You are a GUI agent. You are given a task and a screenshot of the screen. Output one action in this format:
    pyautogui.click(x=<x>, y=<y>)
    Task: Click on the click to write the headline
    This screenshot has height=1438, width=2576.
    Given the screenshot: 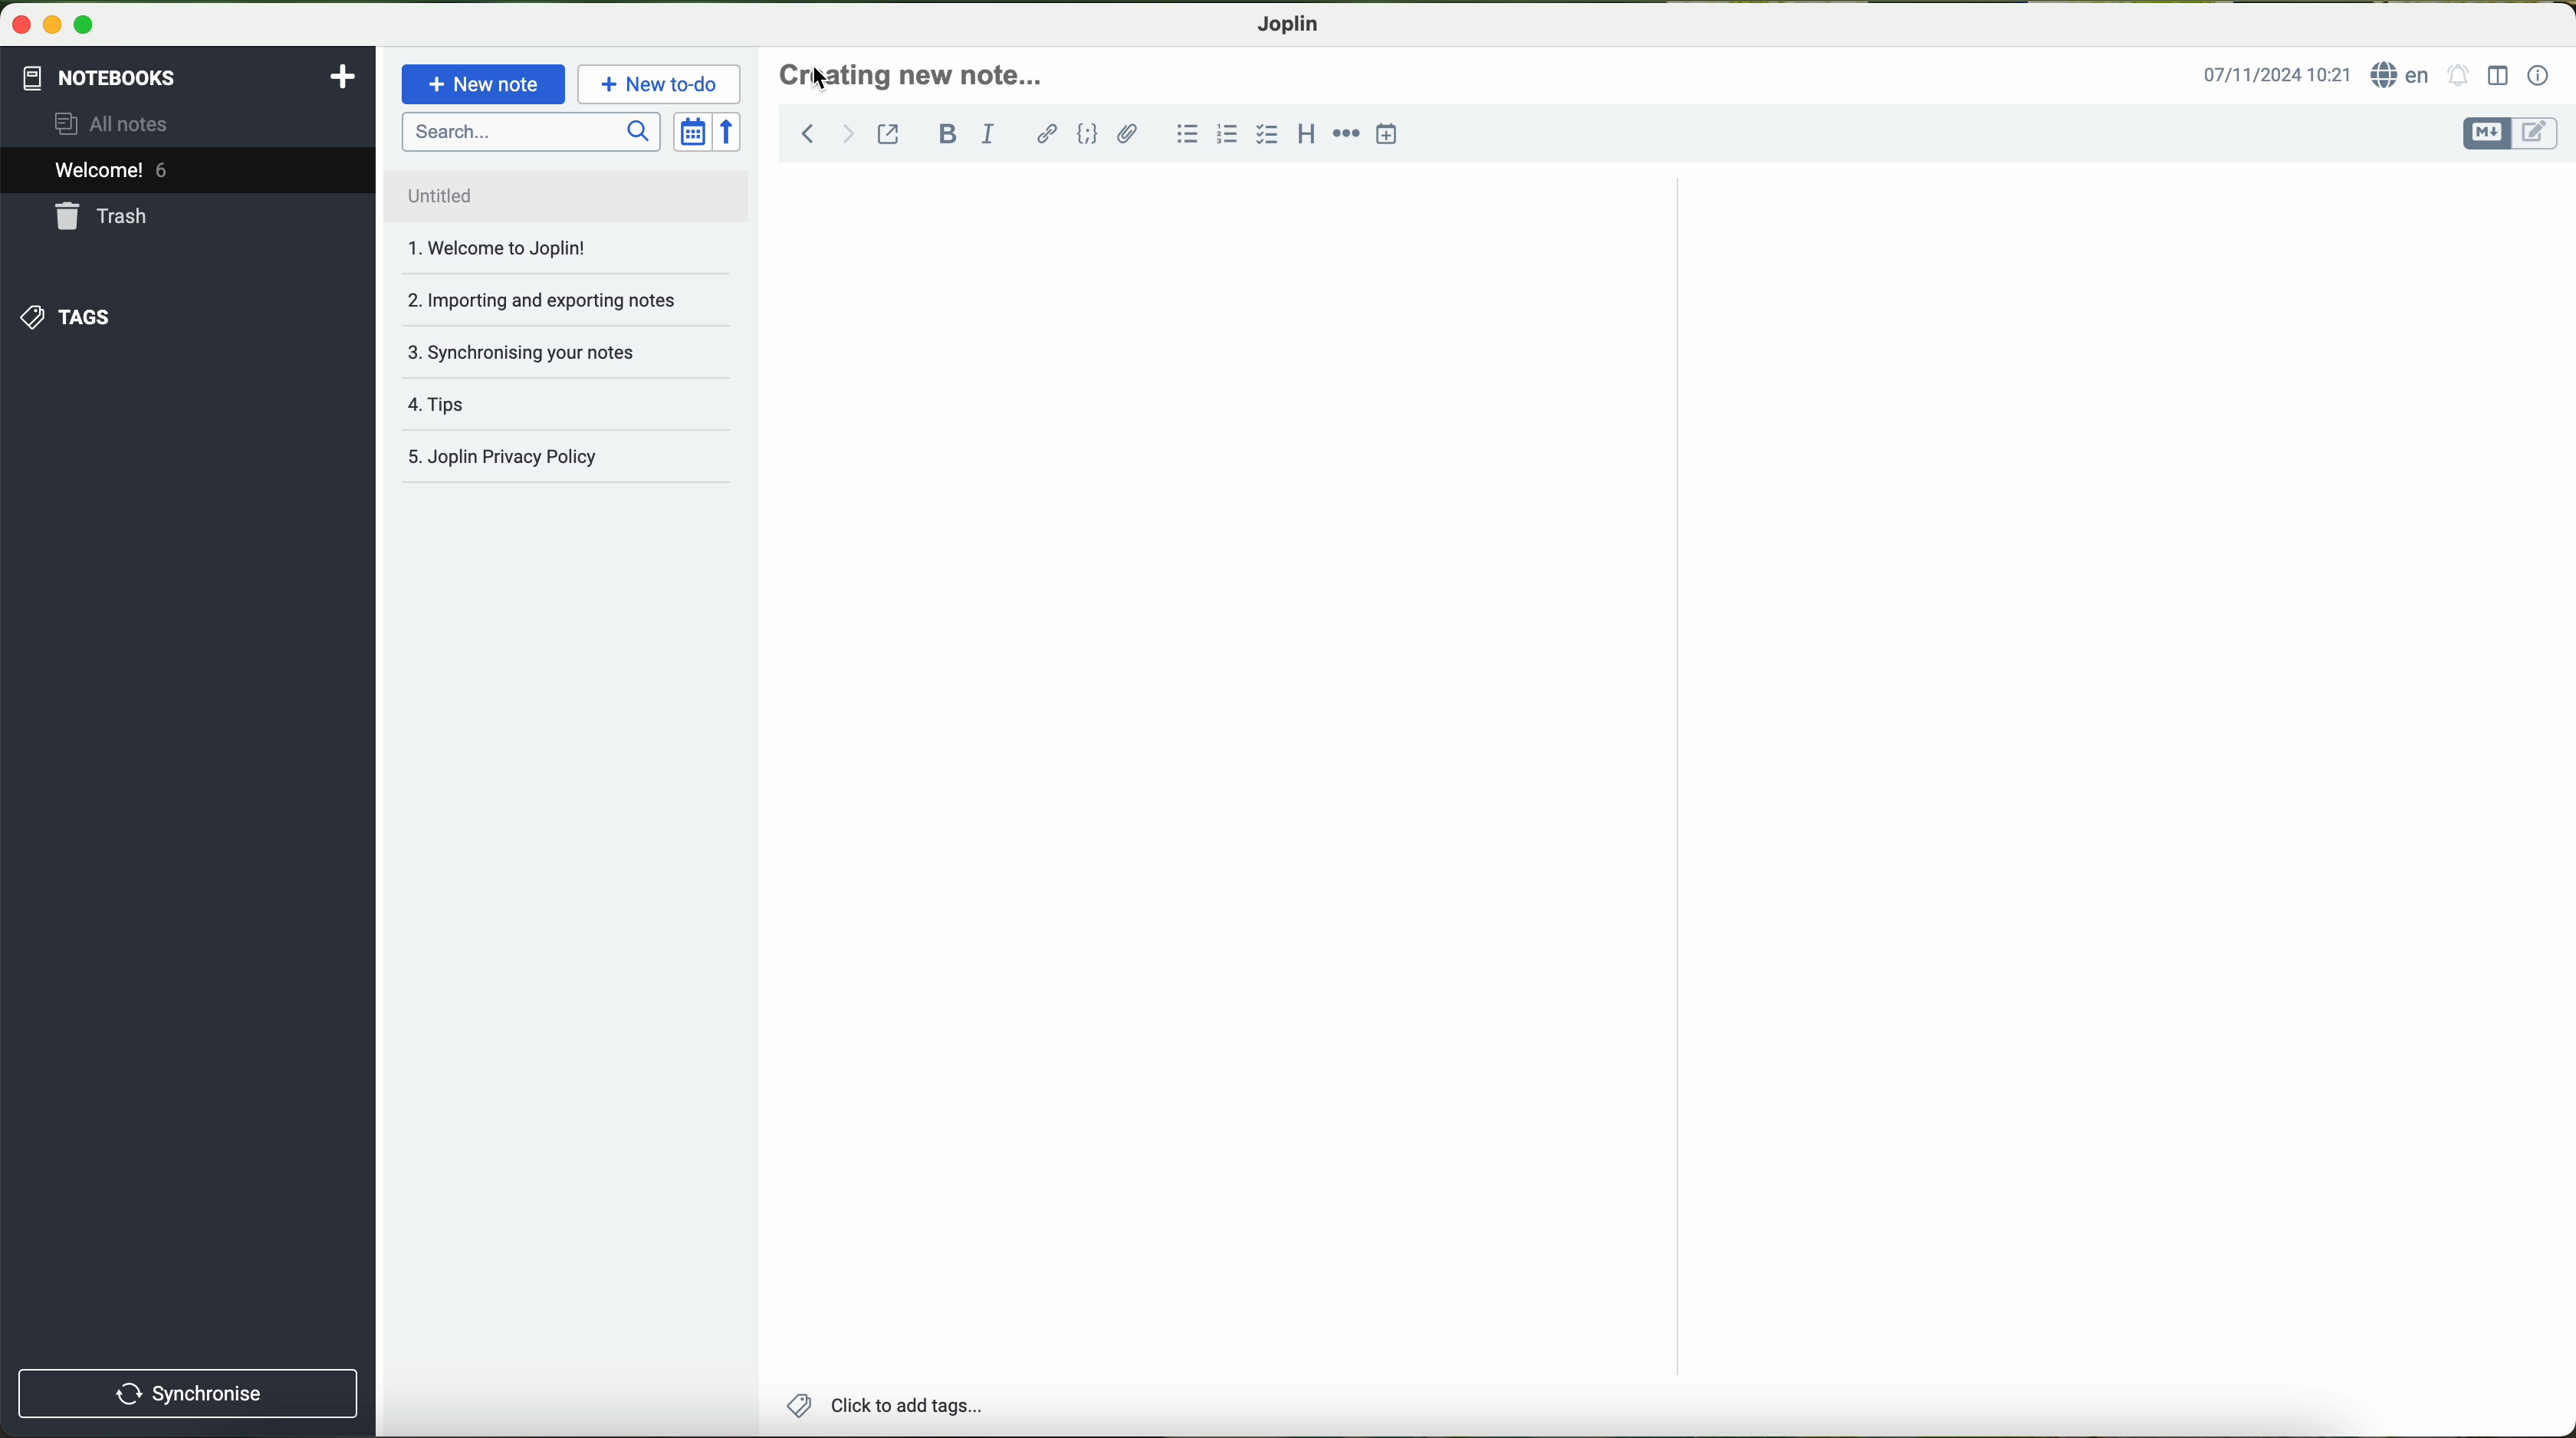 What is the action you would take?
    pyautogui.click(x=908, y=84)
    